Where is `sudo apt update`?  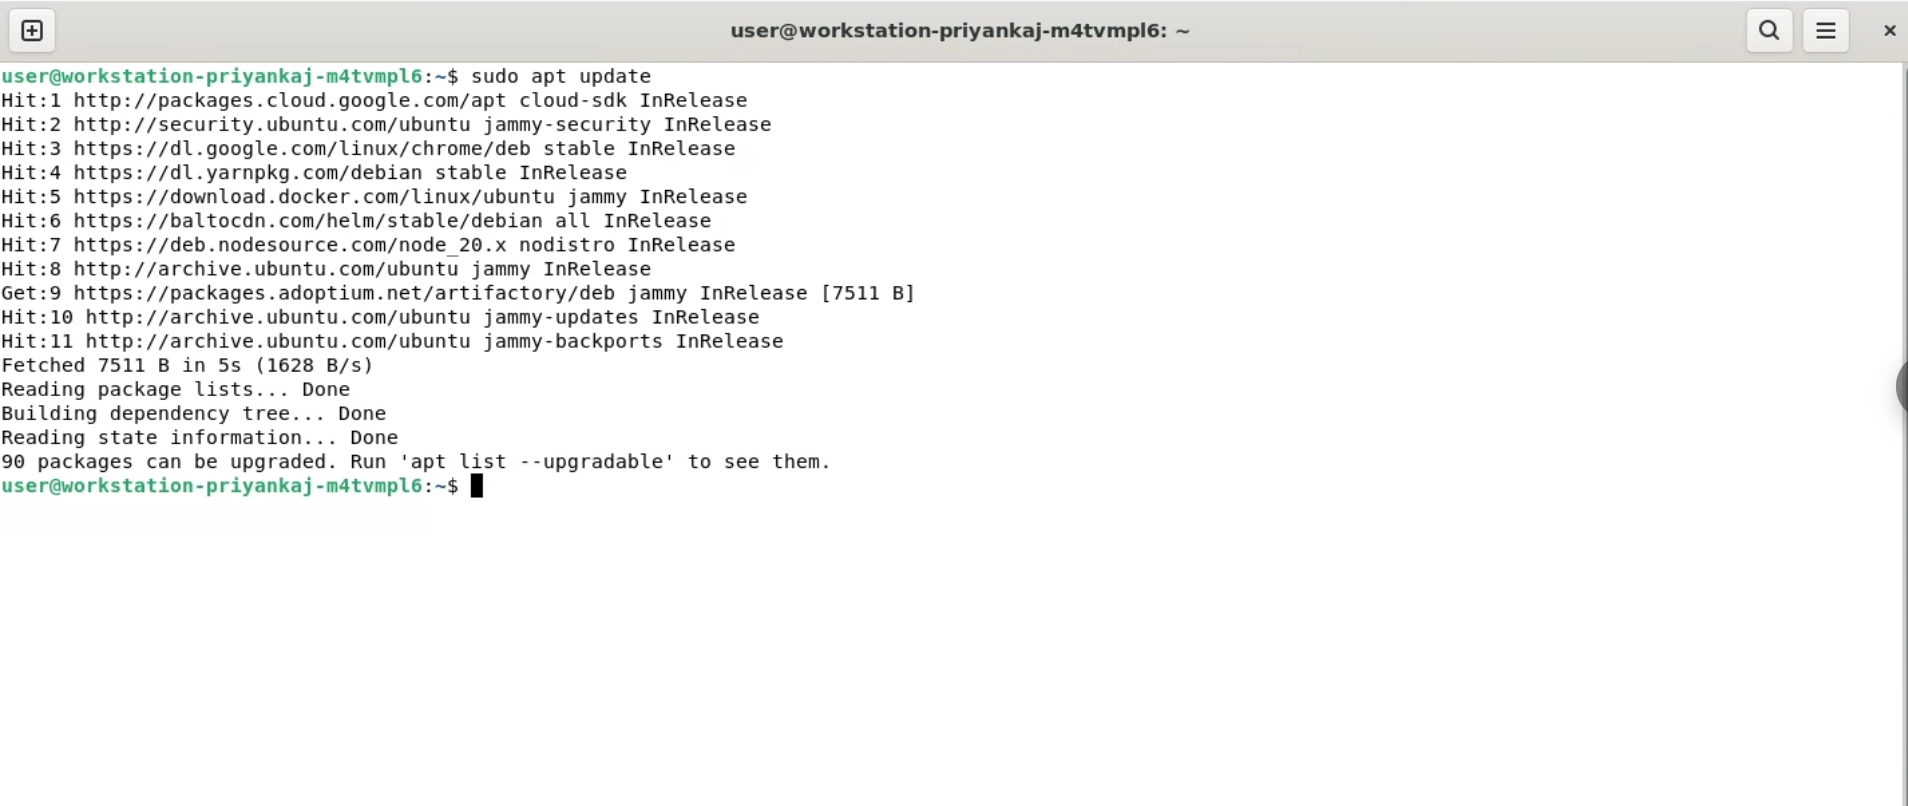 sudo apt update is located at coordinates (570, 75).